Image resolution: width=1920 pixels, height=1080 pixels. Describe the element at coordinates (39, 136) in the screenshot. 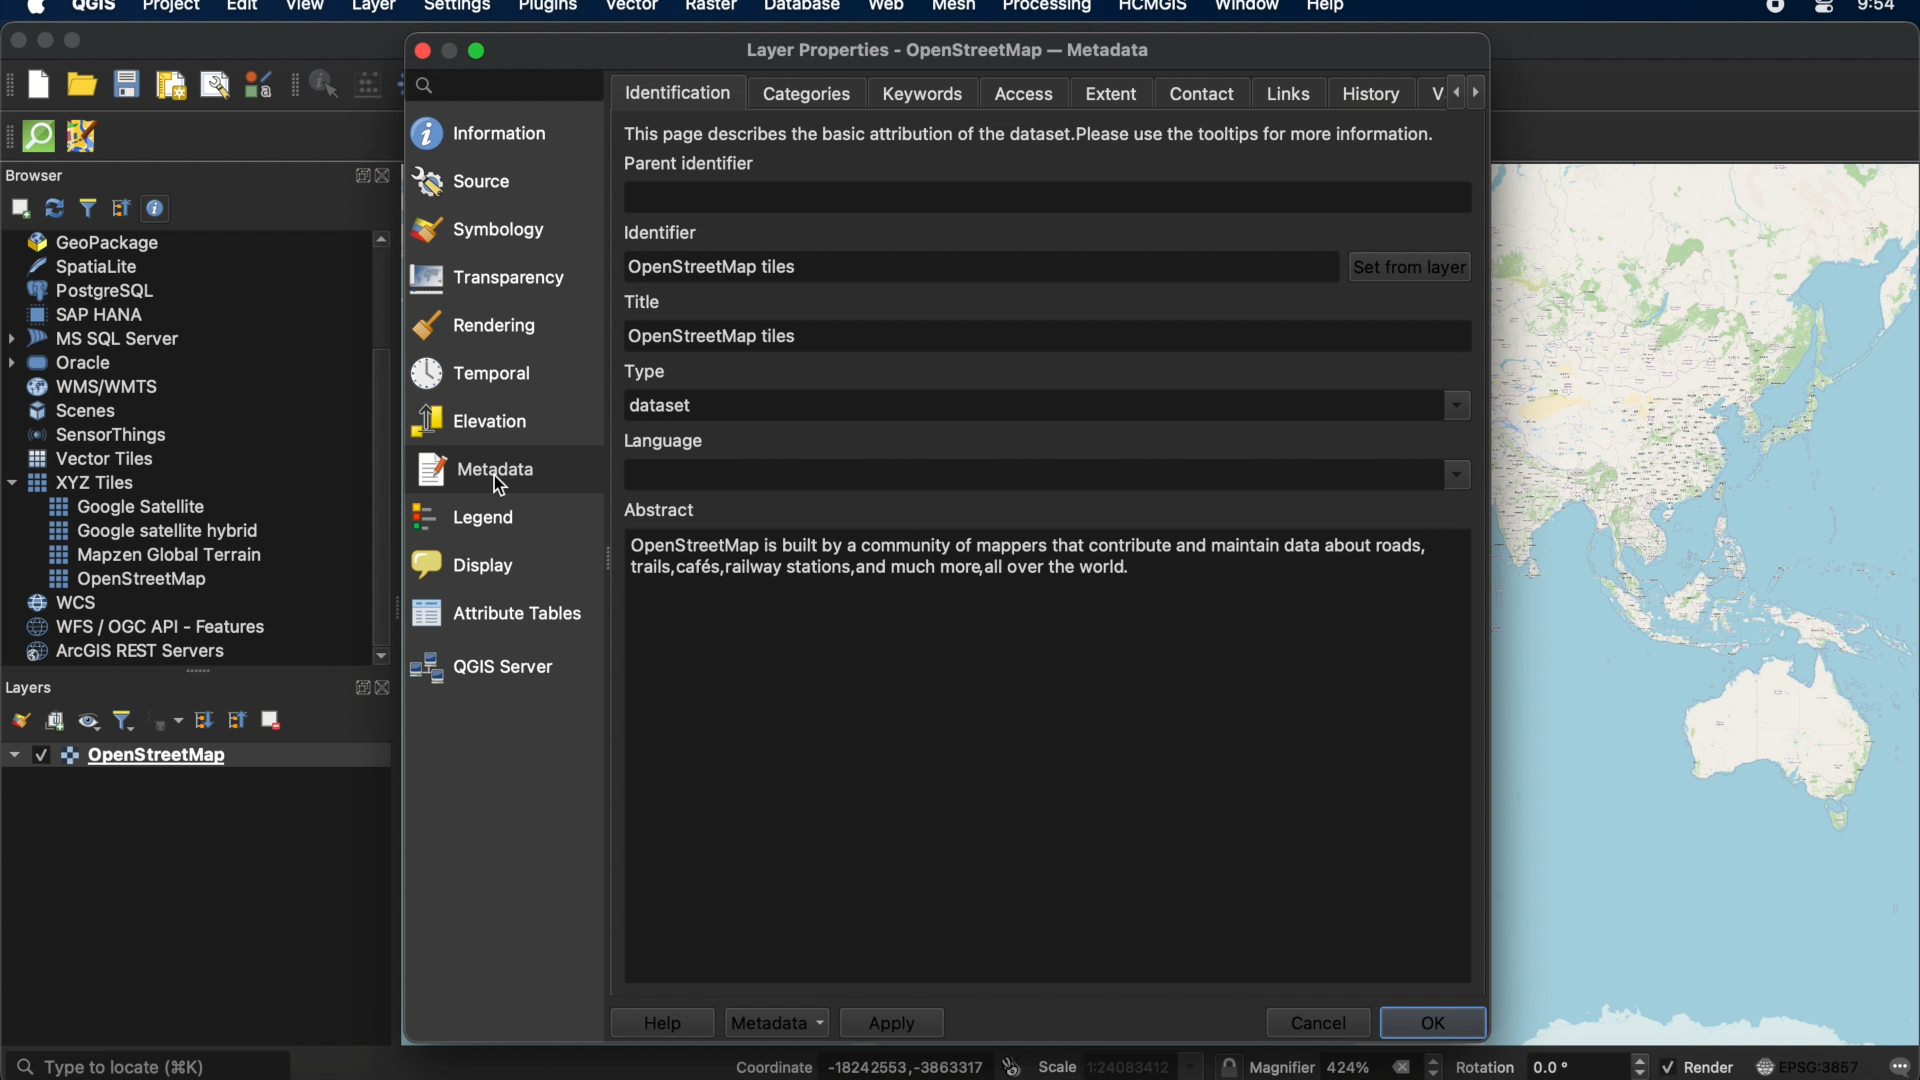

I see `quick OSM` at that location.